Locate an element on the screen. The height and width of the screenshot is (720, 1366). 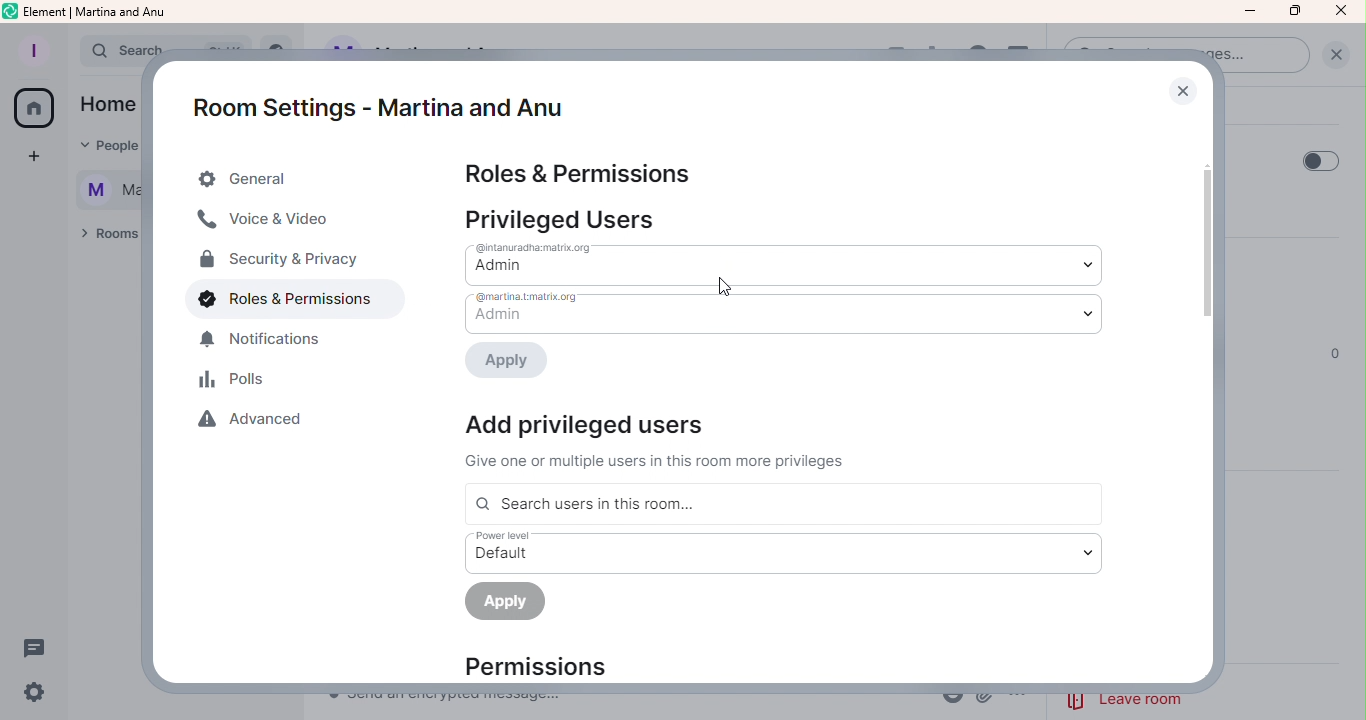
Roles and permissions is located at coordinates (580, 173).